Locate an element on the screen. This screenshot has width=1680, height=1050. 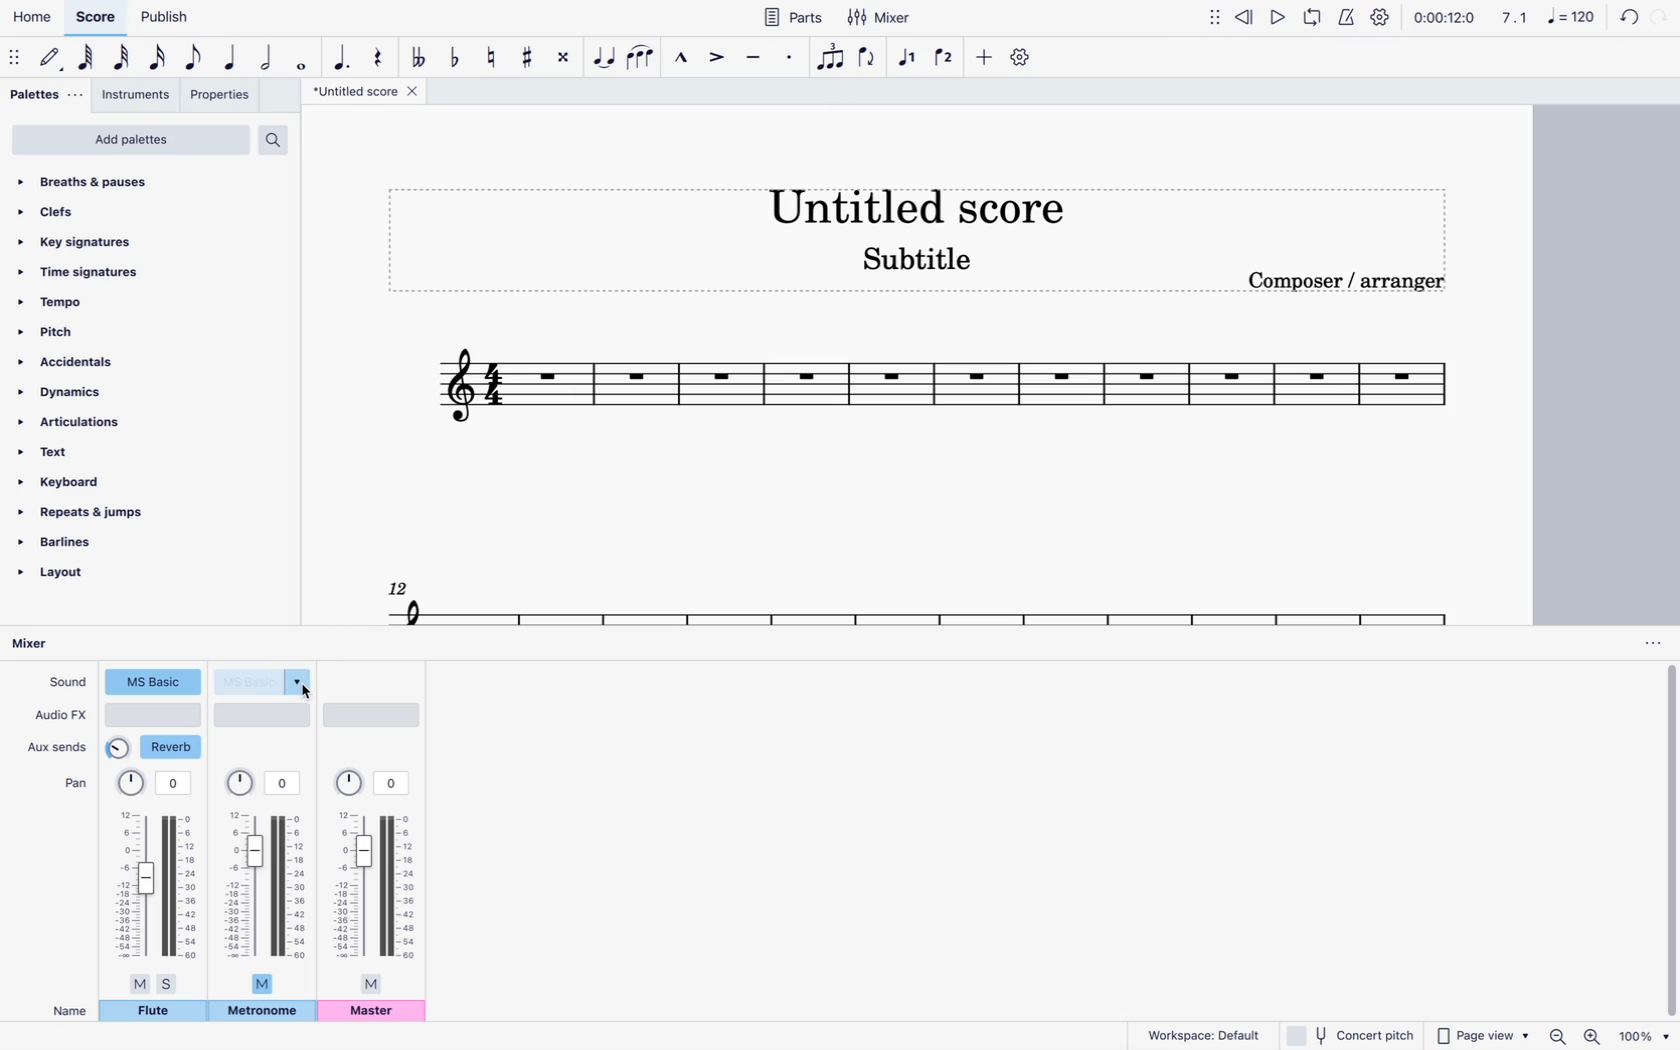
page view is located at coordinates (1480, 1035).